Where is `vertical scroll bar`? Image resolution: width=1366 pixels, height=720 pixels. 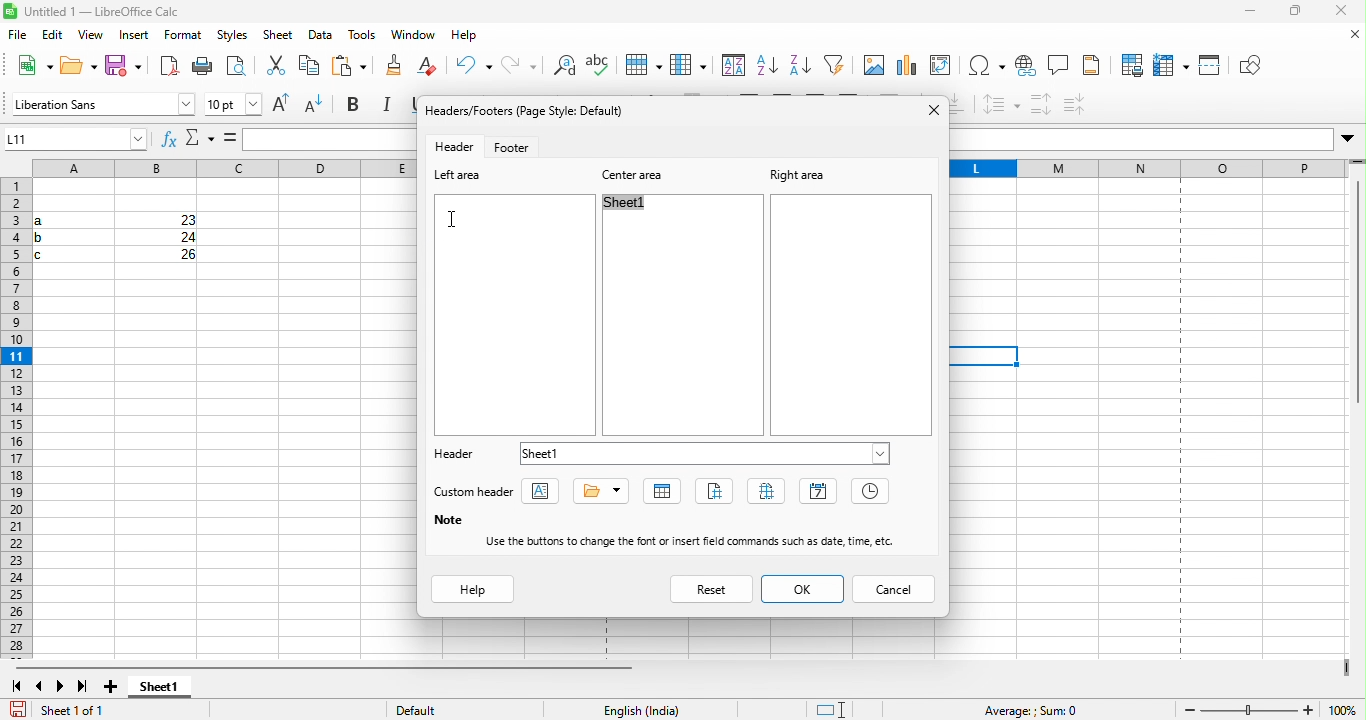 vertical scroll bar is located at coordinates (1355, 293).